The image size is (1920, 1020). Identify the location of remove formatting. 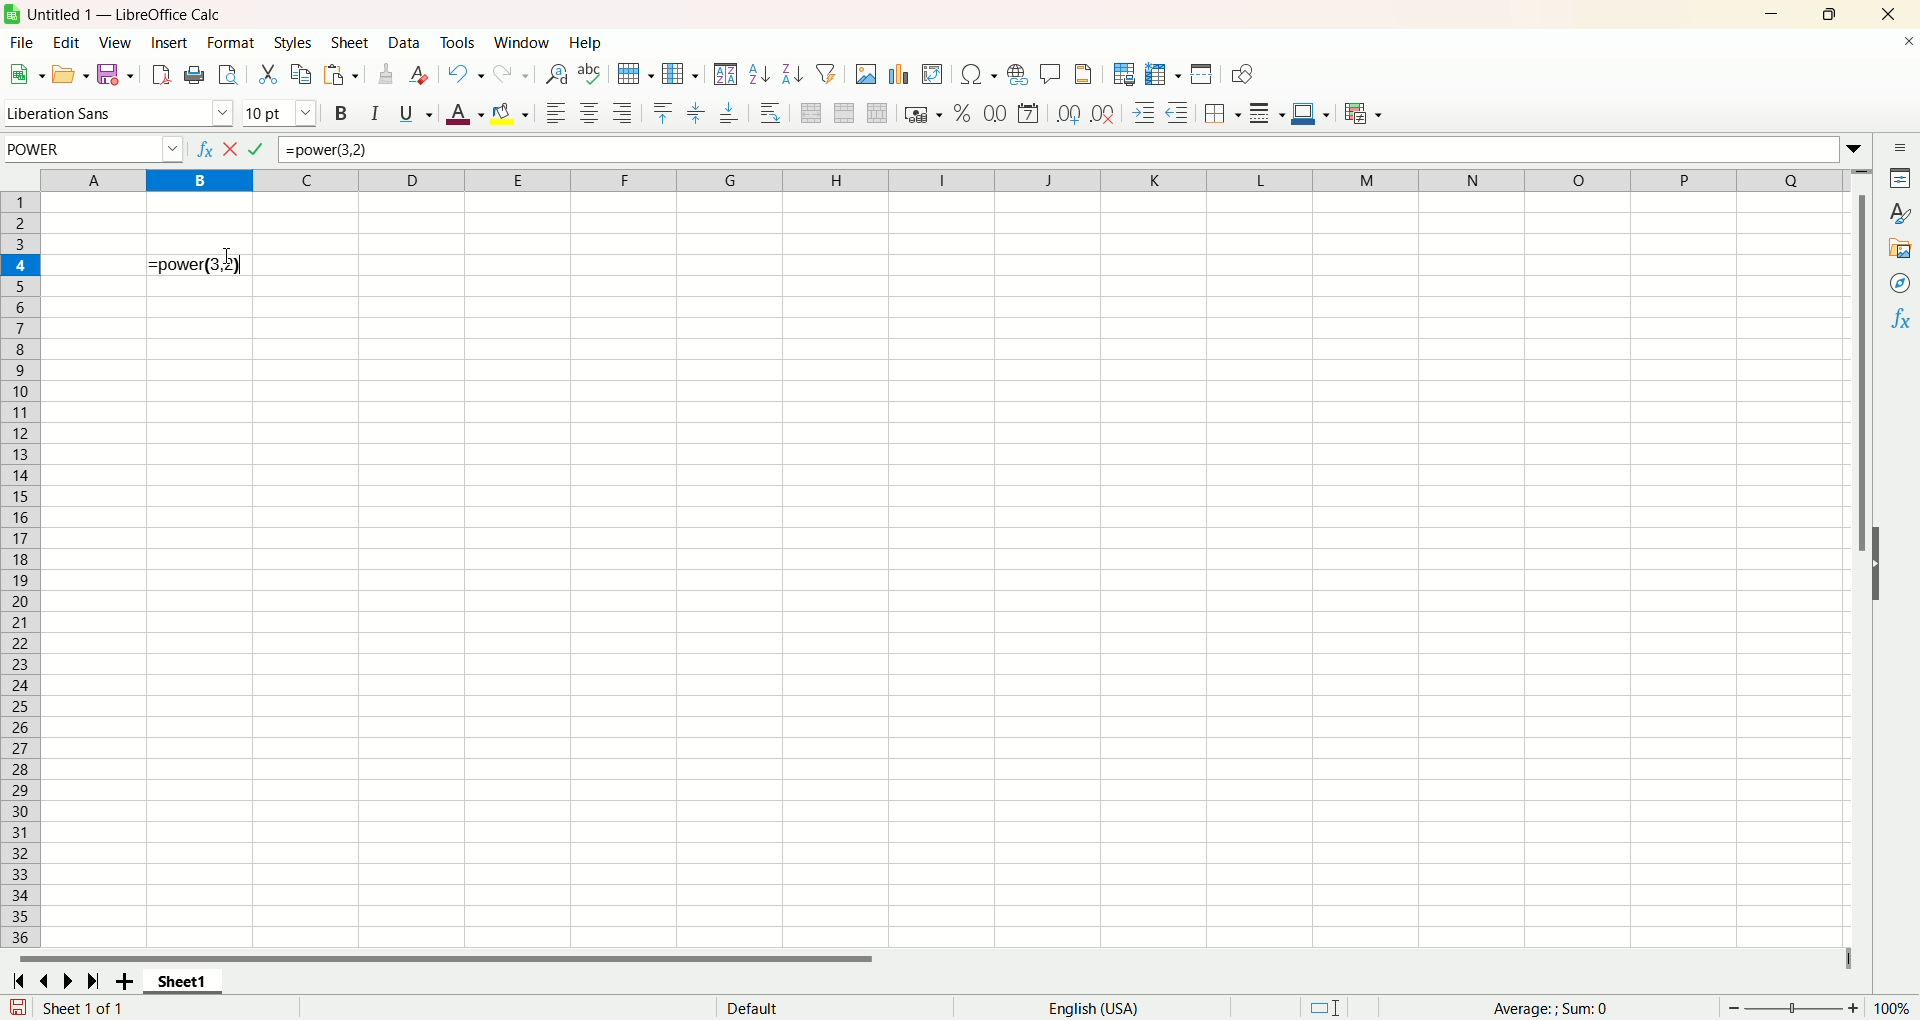
(423, 75).